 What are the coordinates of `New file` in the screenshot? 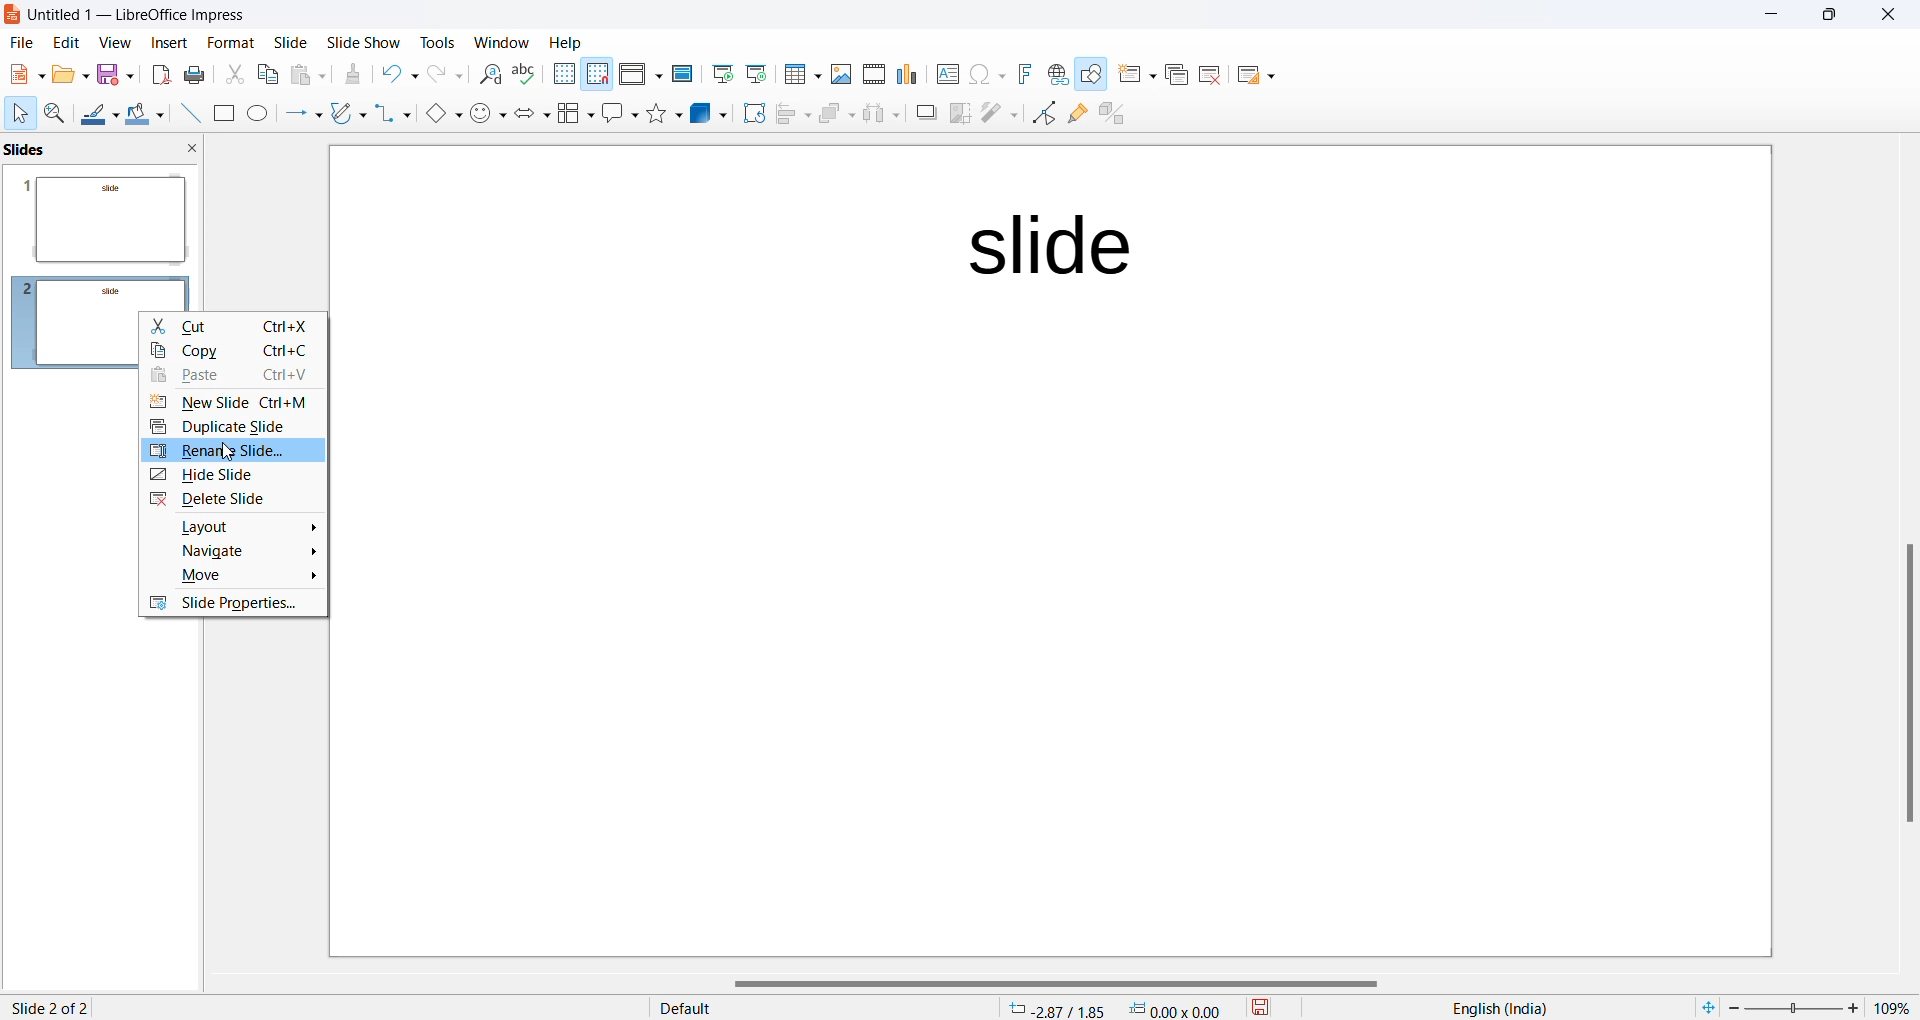 It's located at (23, 73).